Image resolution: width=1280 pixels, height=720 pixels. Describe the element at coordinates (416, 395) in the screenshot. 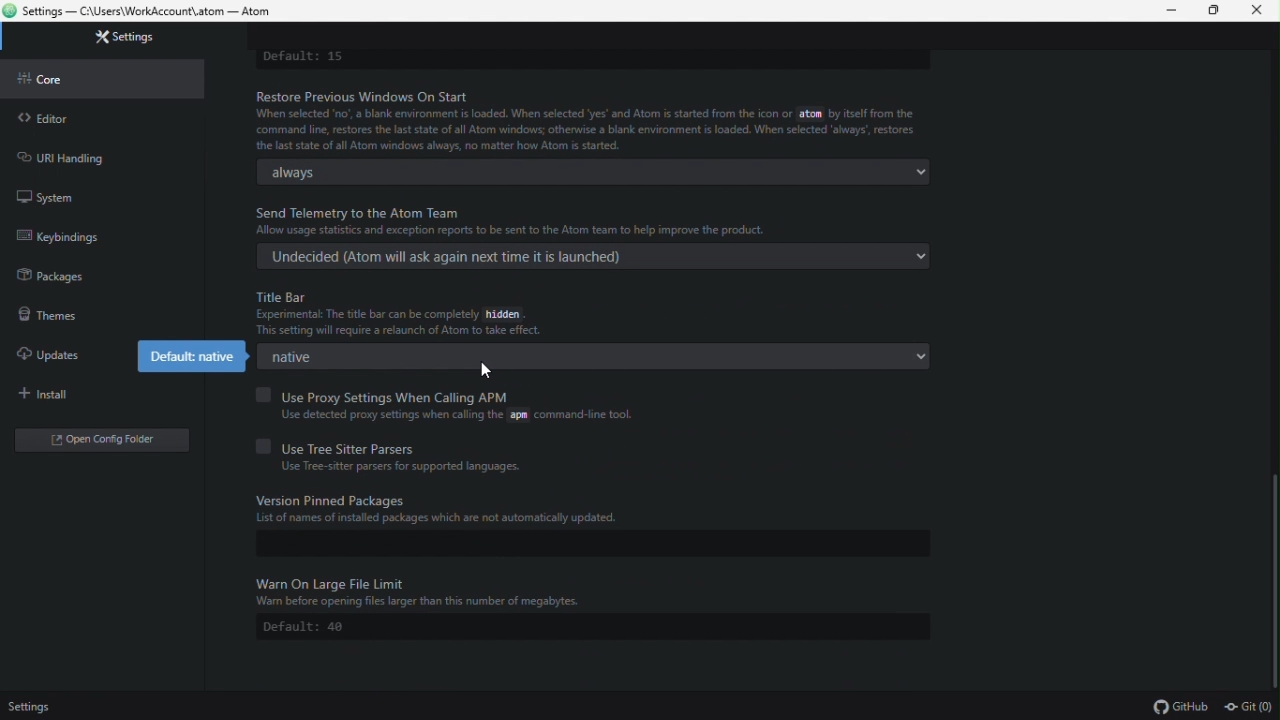

I see `Use Proxy Settings When Calling APM` at that location.